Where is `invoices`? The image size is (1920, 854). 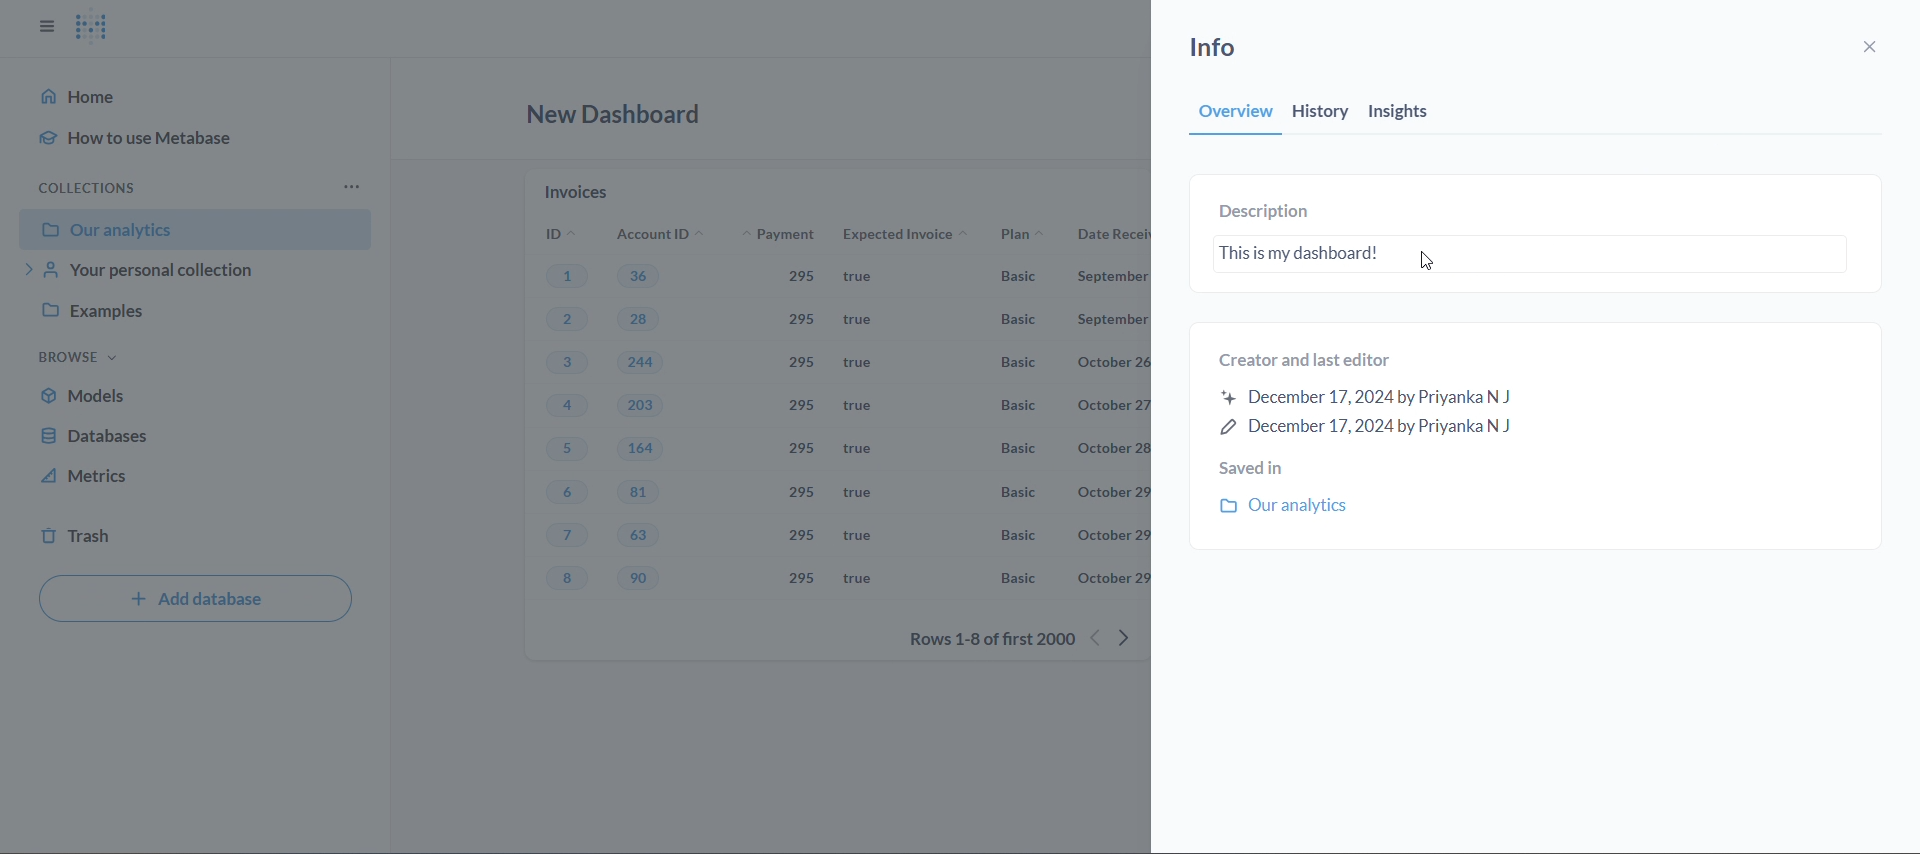 invoices is located at coordinates (579, 189).